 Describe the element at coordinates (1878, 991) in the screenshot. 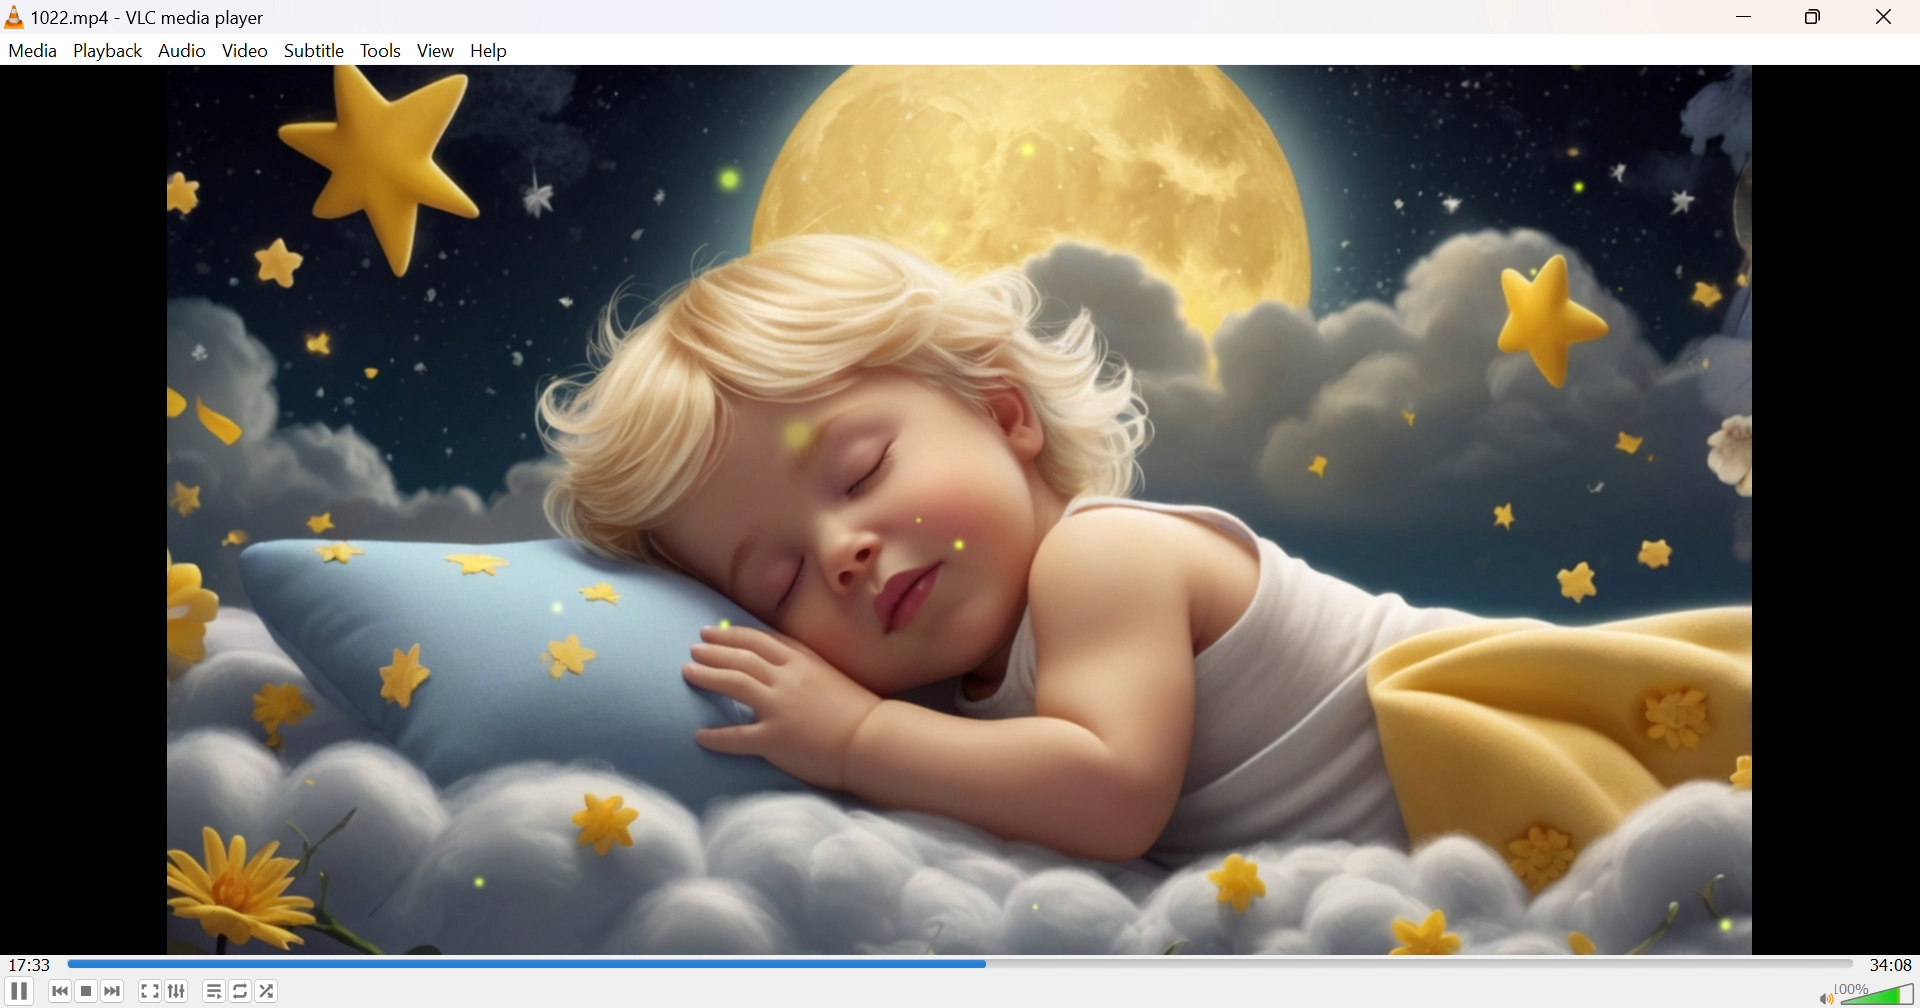

I see `Volume` at that location.